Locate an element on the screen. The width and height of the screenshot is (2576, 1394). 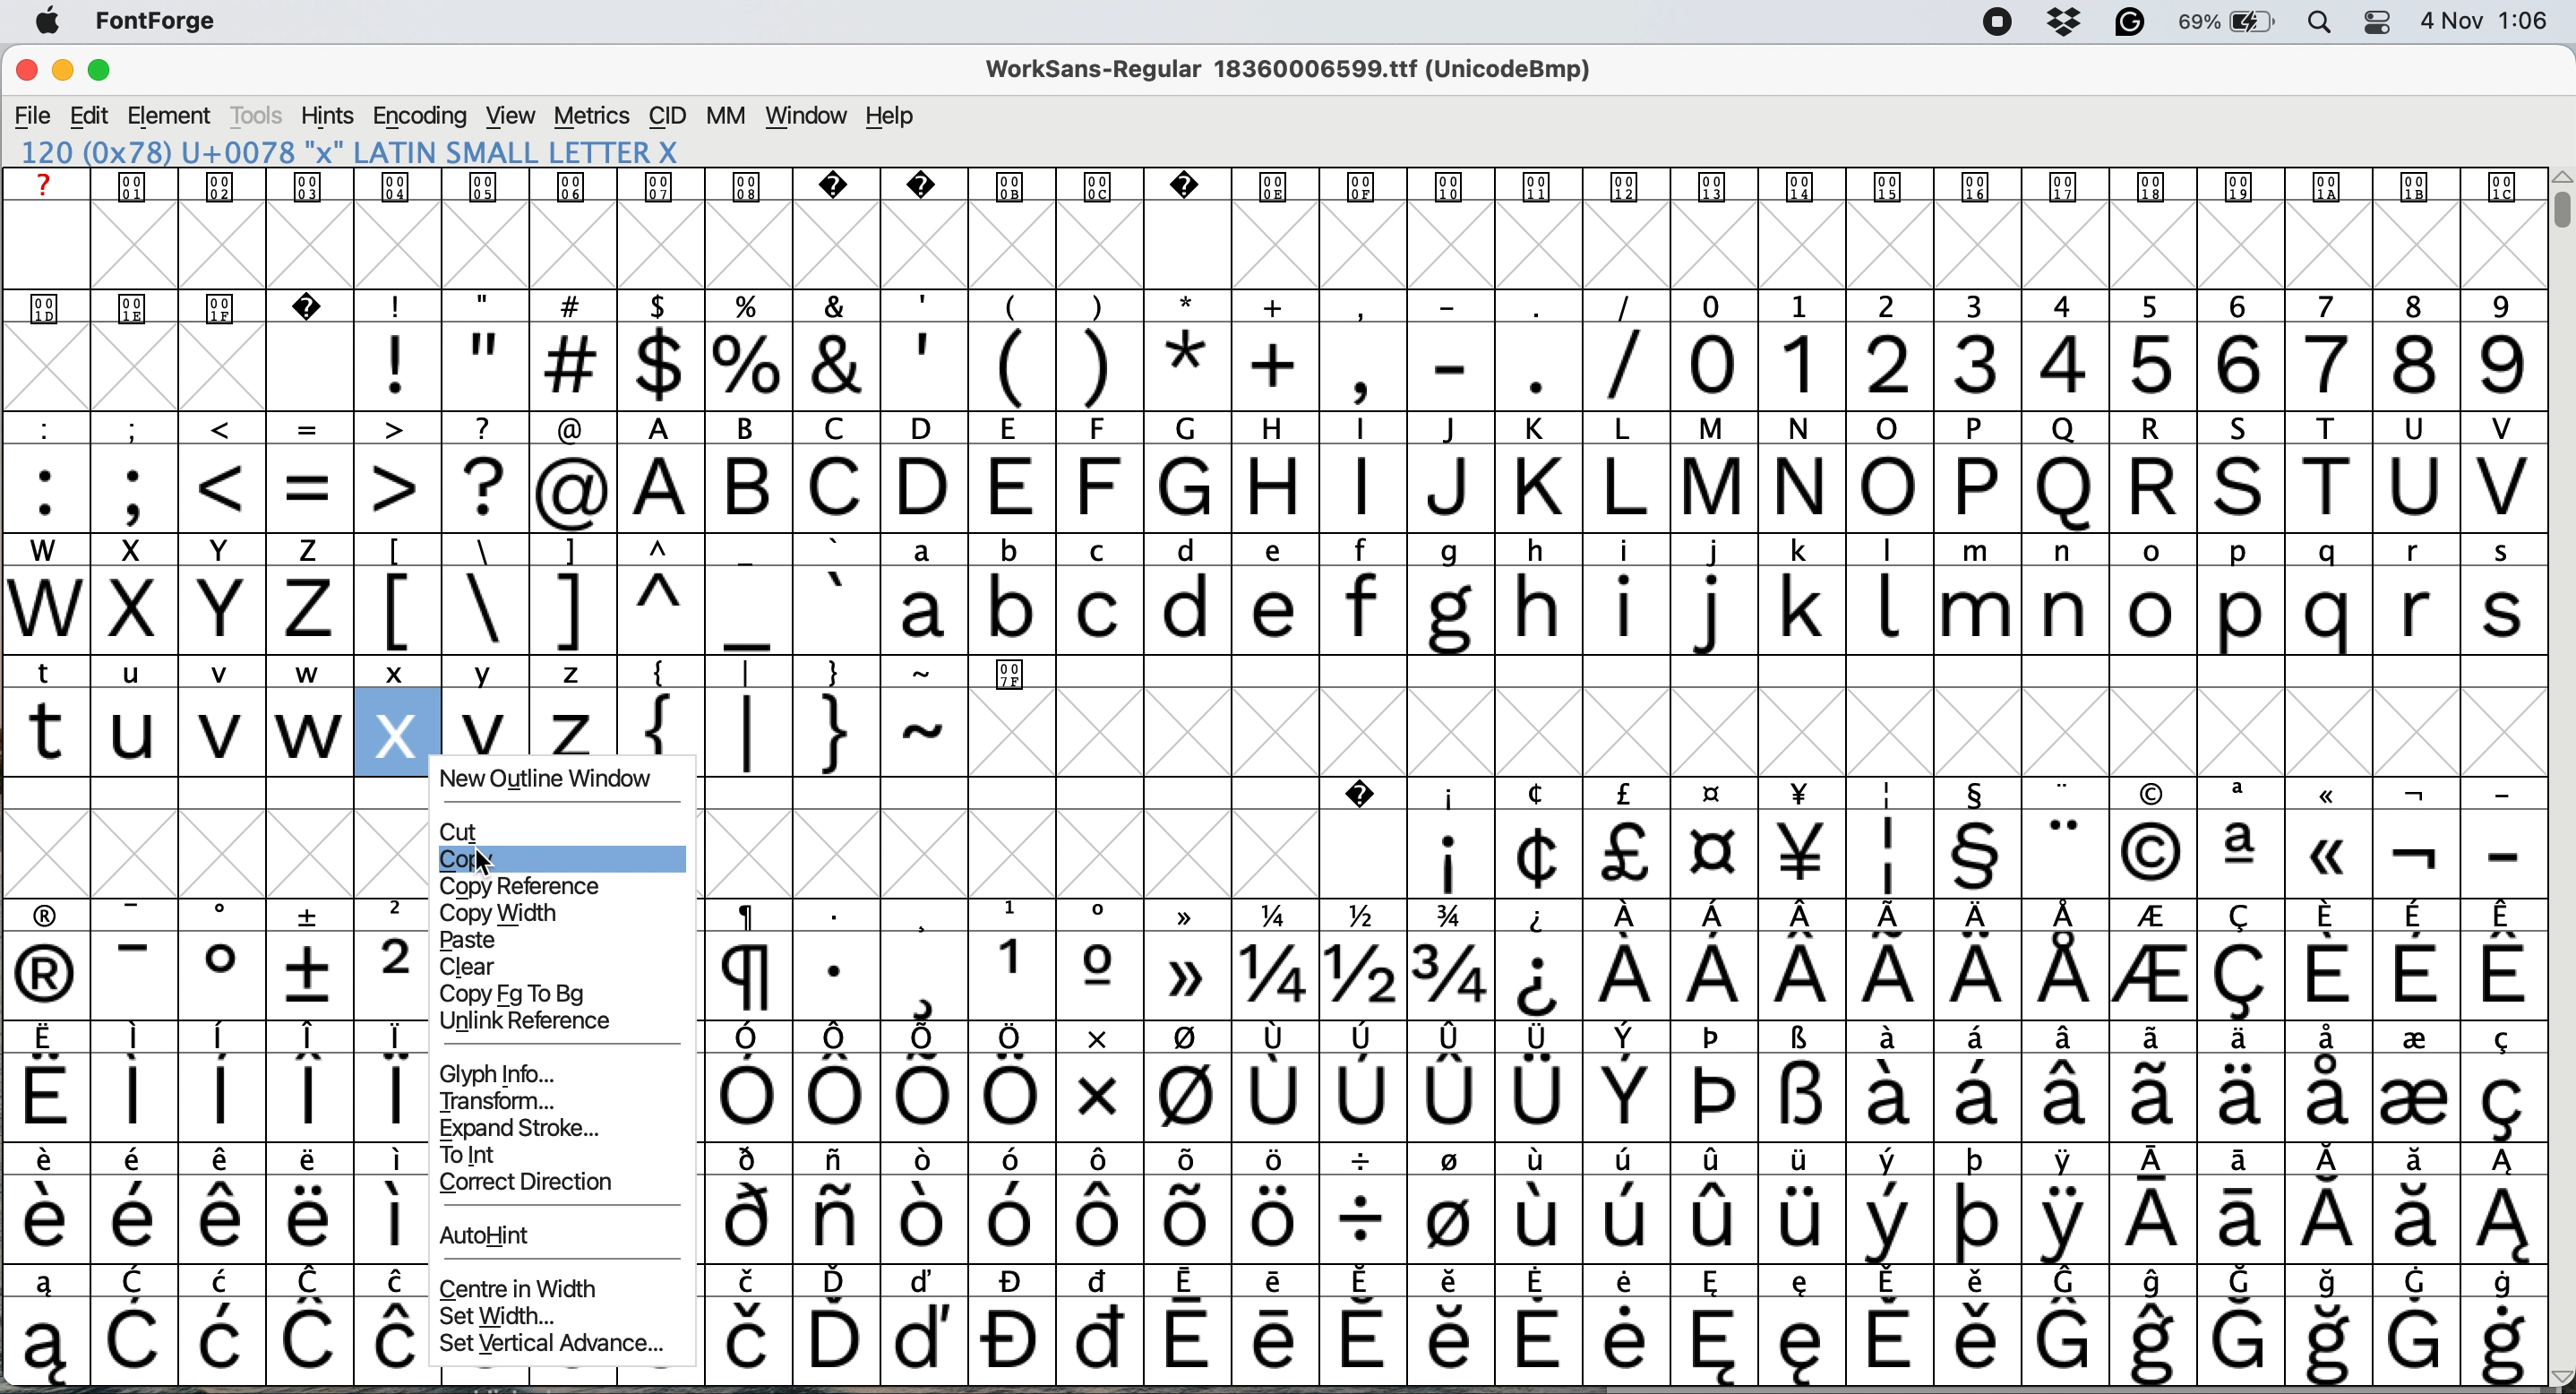
glyph grid is located at coordinates (224, 853).